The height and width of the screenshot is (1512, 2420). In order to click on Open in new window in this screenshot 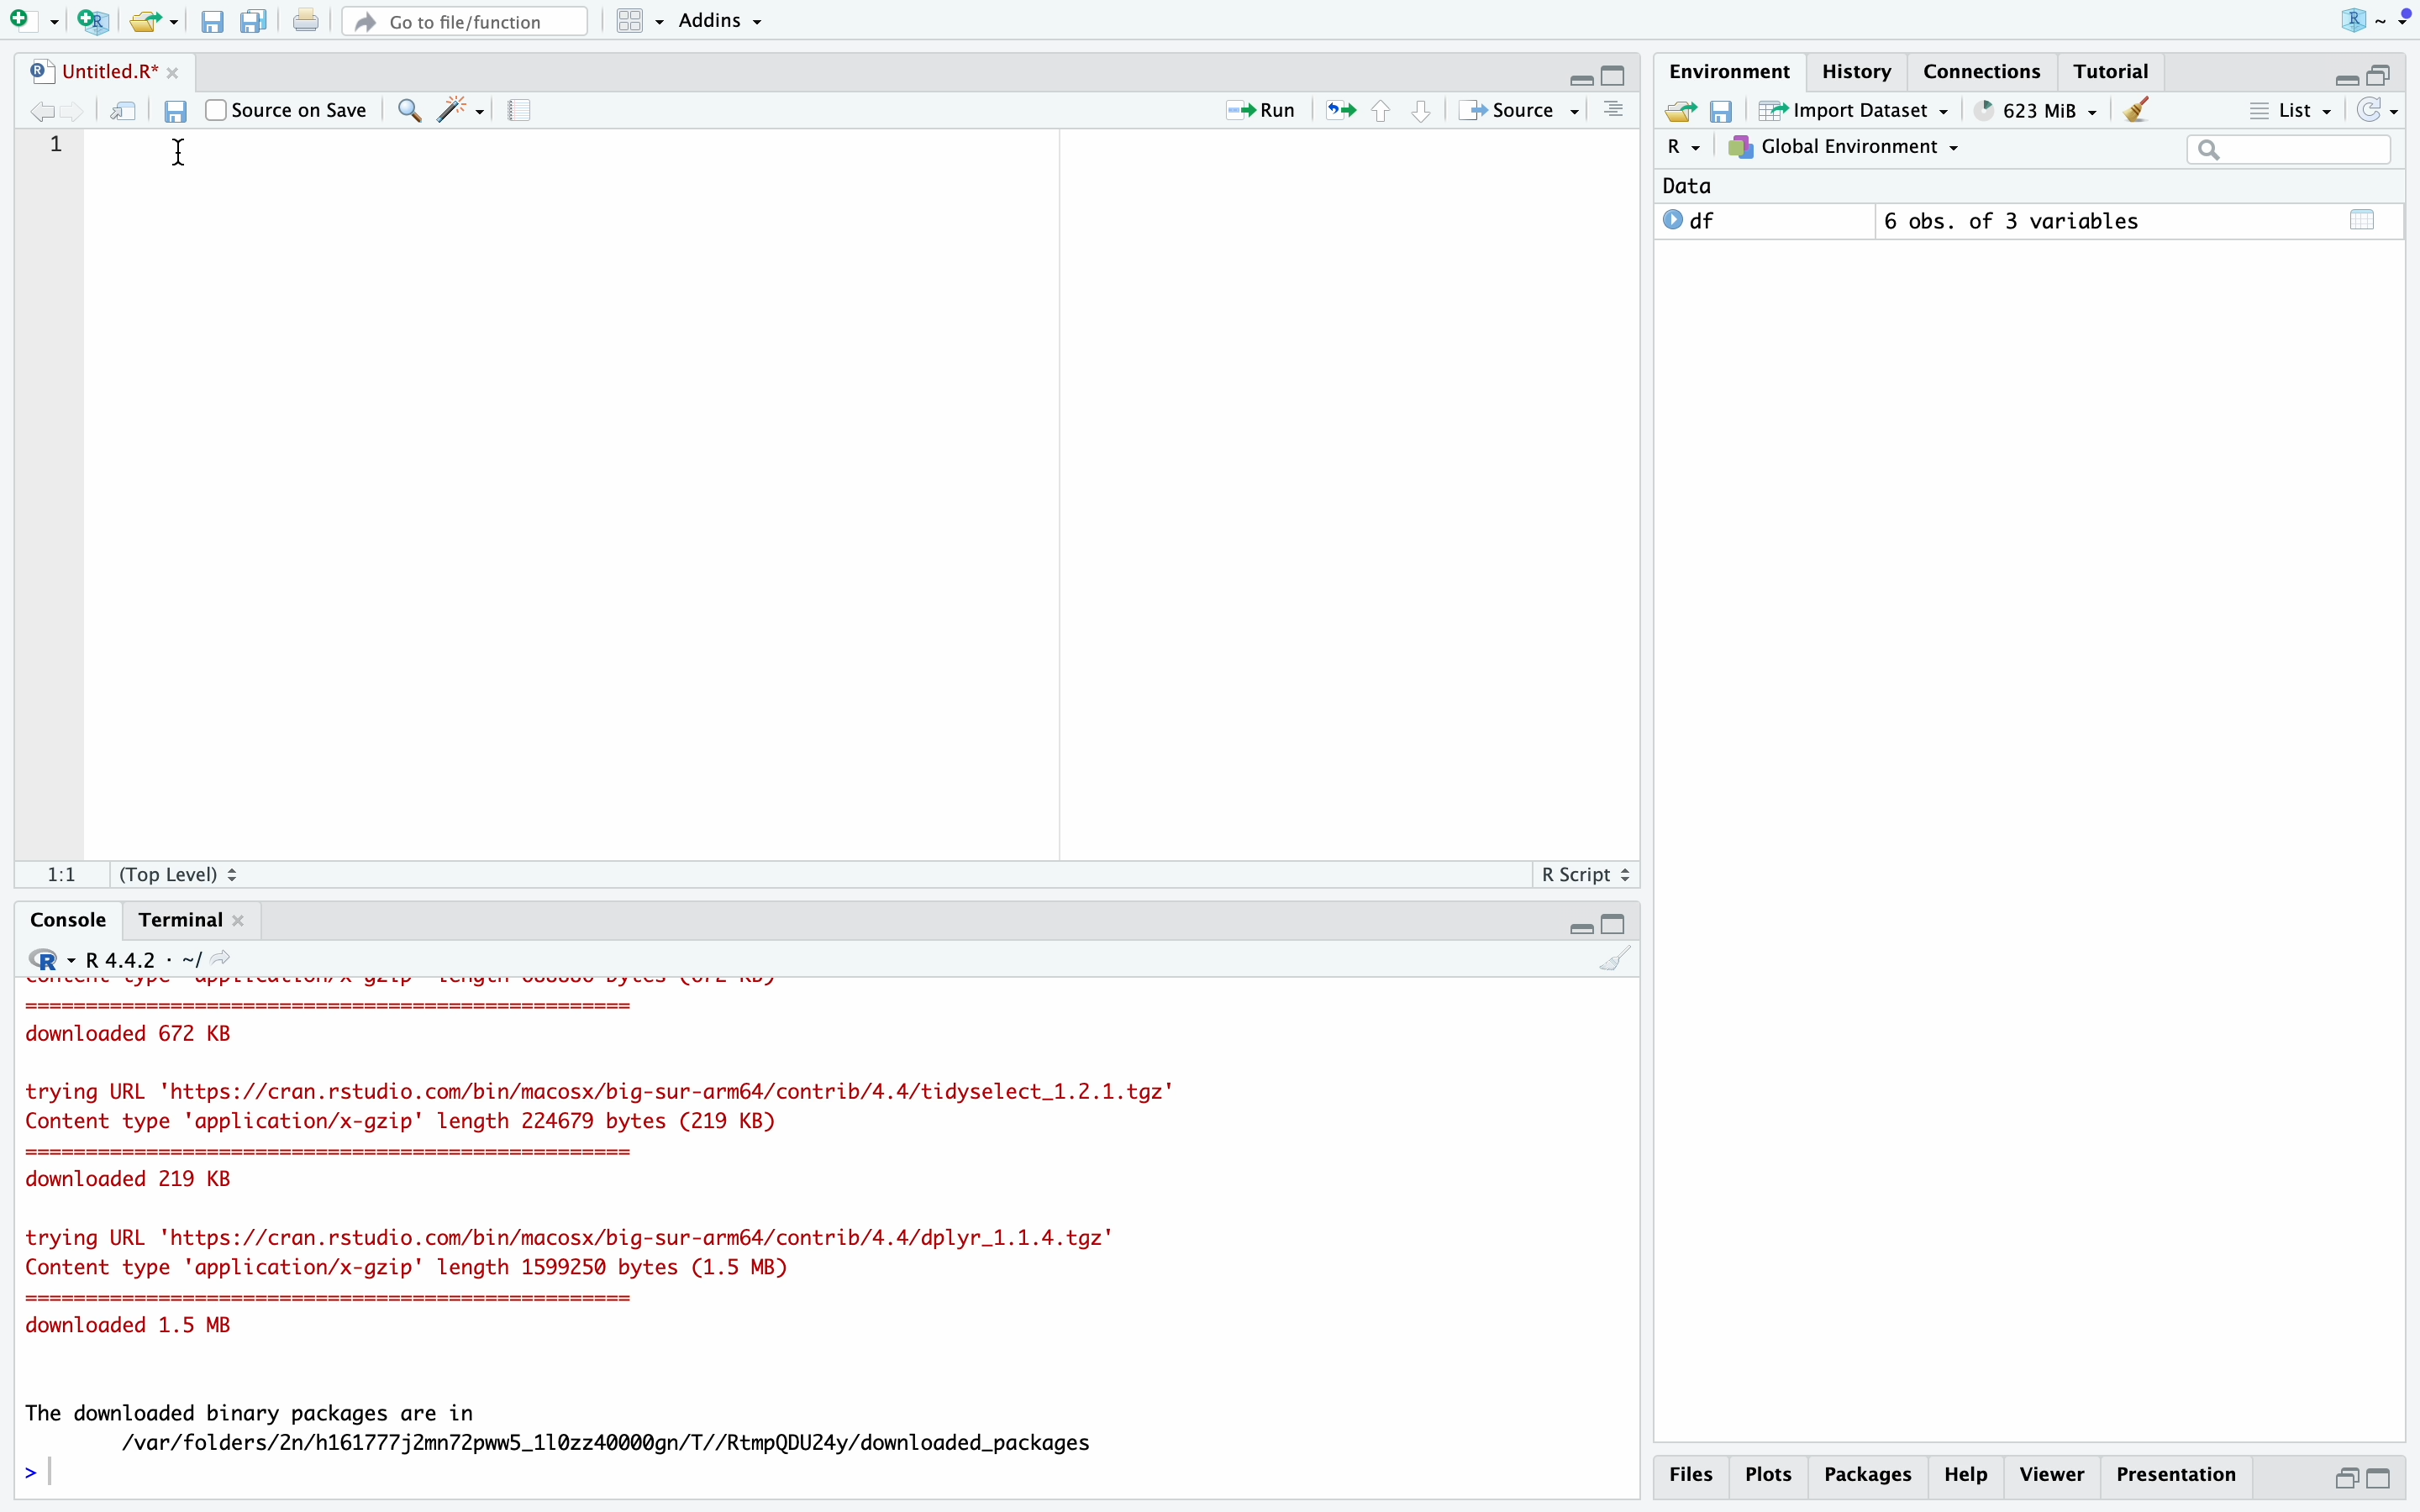, I will do `click(127, 111)`.